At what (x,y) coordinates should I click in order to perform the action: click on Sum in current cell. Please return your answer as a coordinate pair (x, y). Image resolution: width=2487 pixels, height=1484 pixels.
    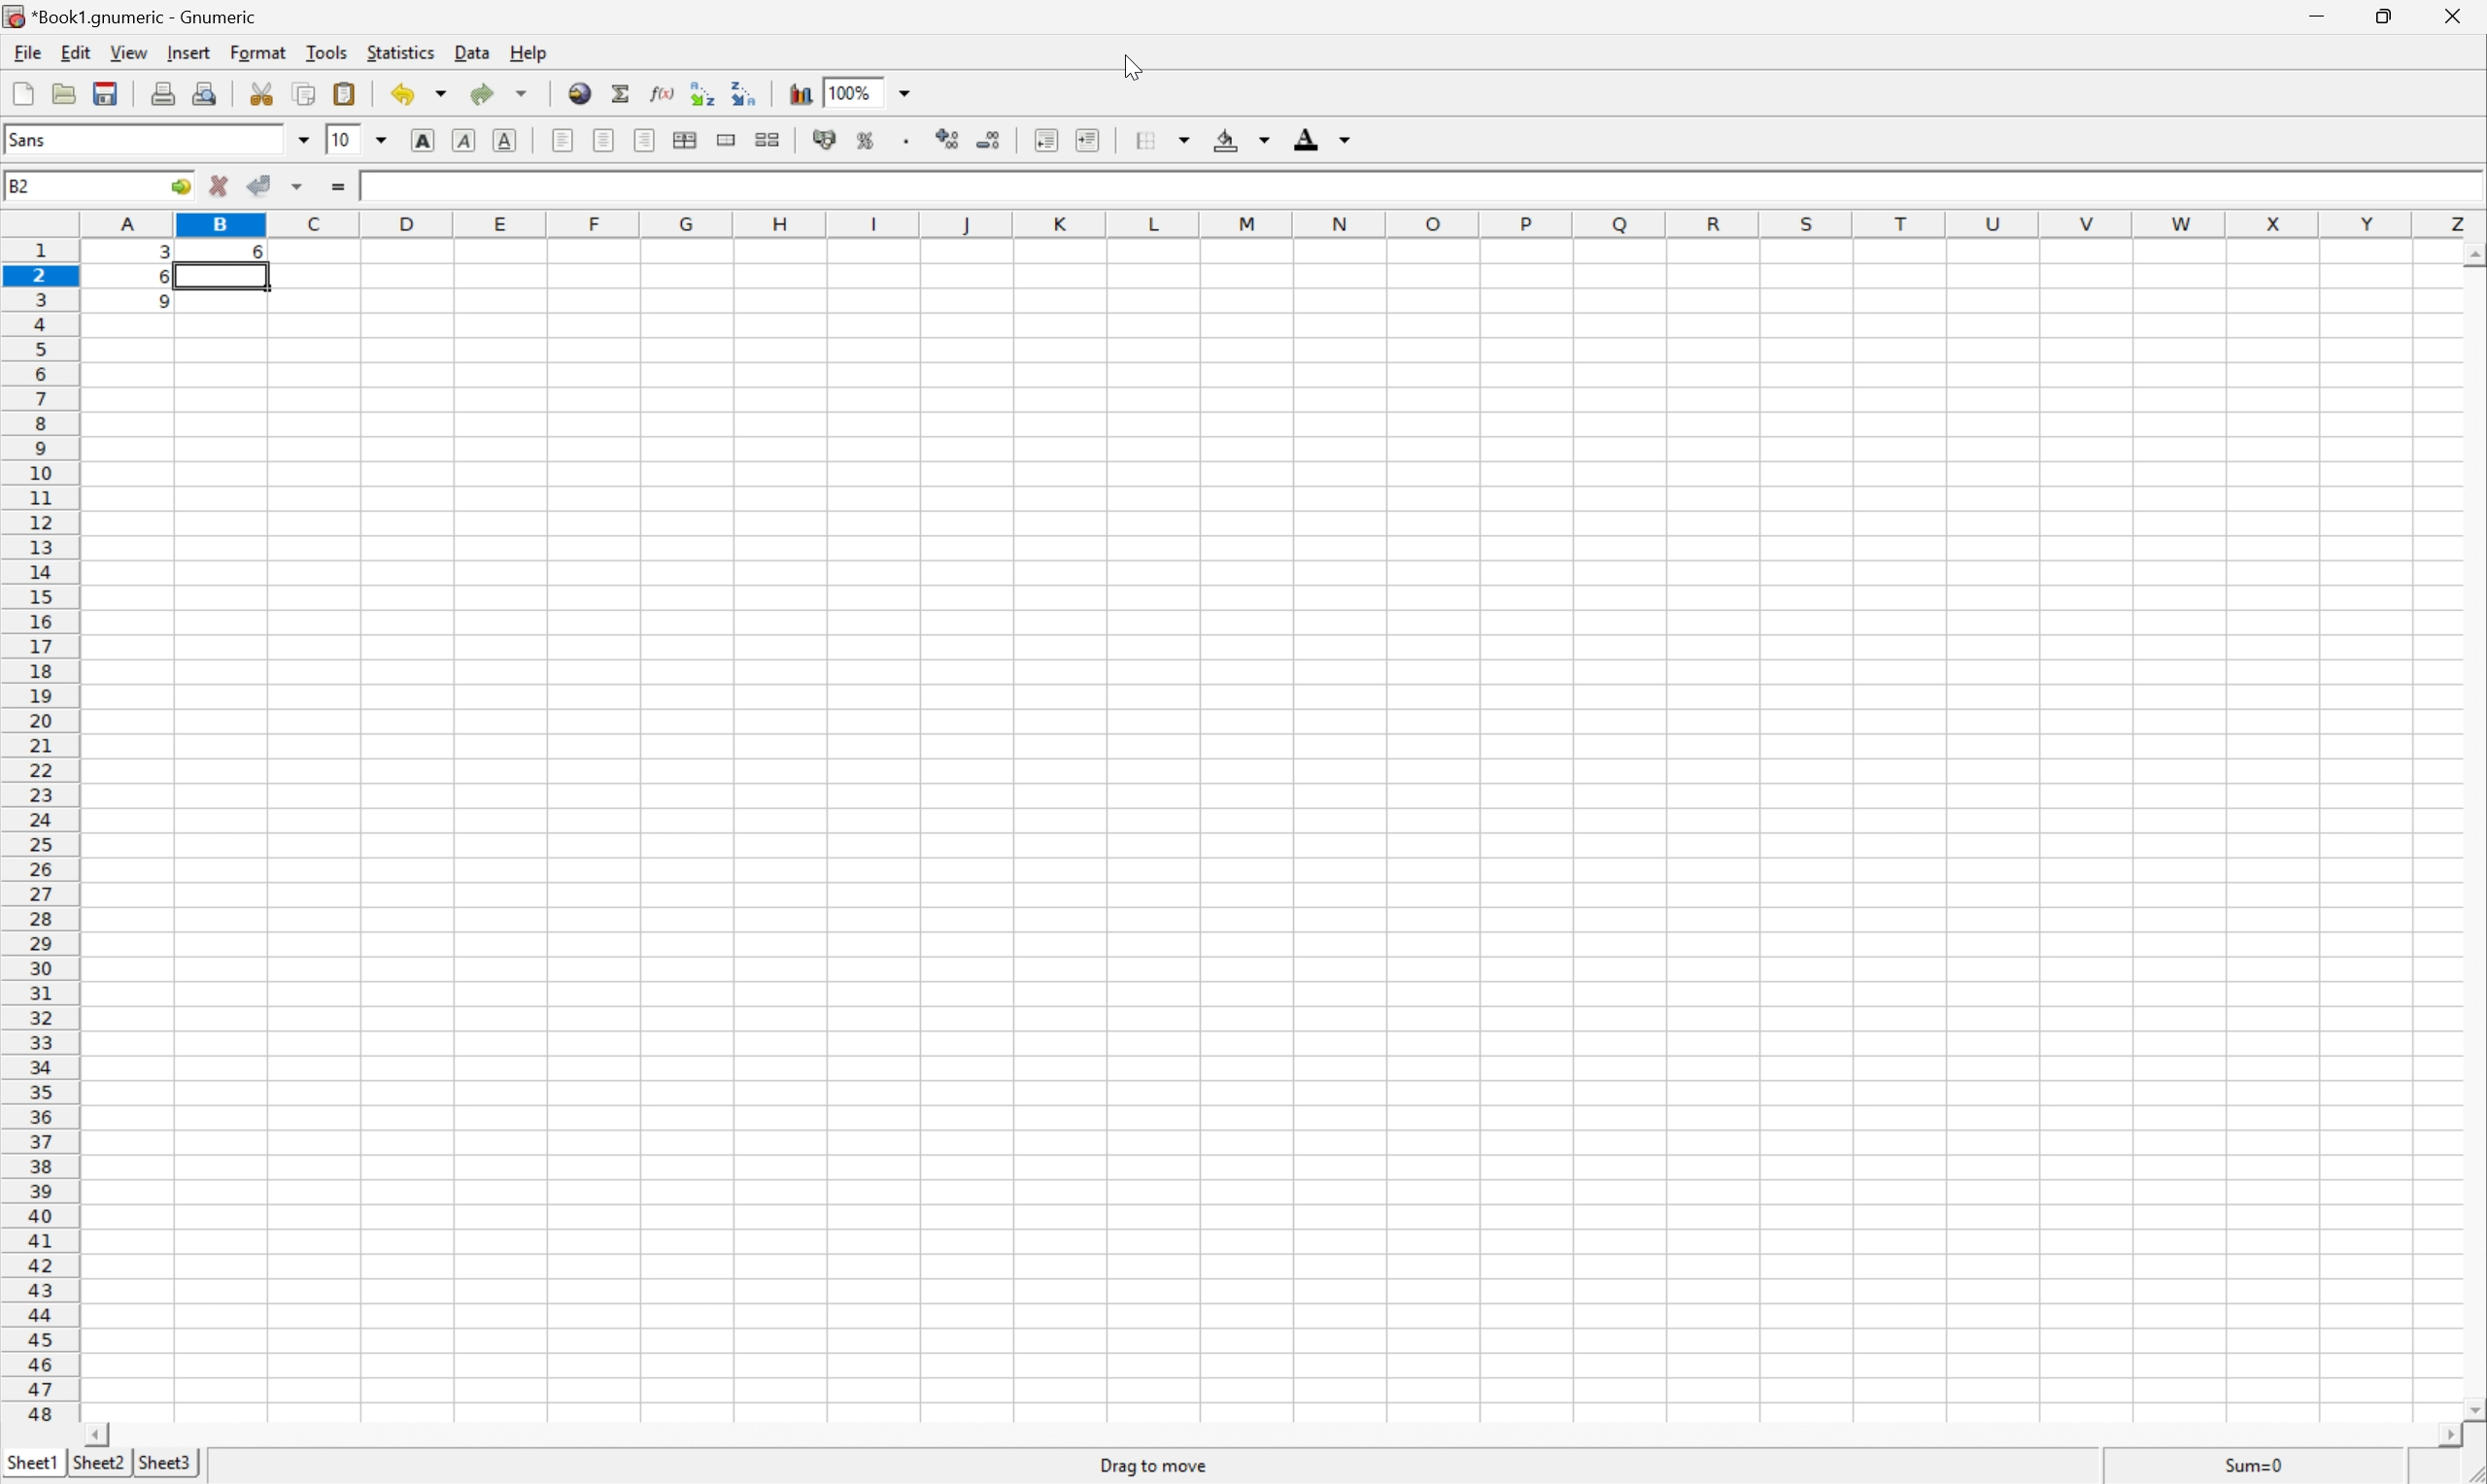
    Looking at the image, I should click on (622, 94).